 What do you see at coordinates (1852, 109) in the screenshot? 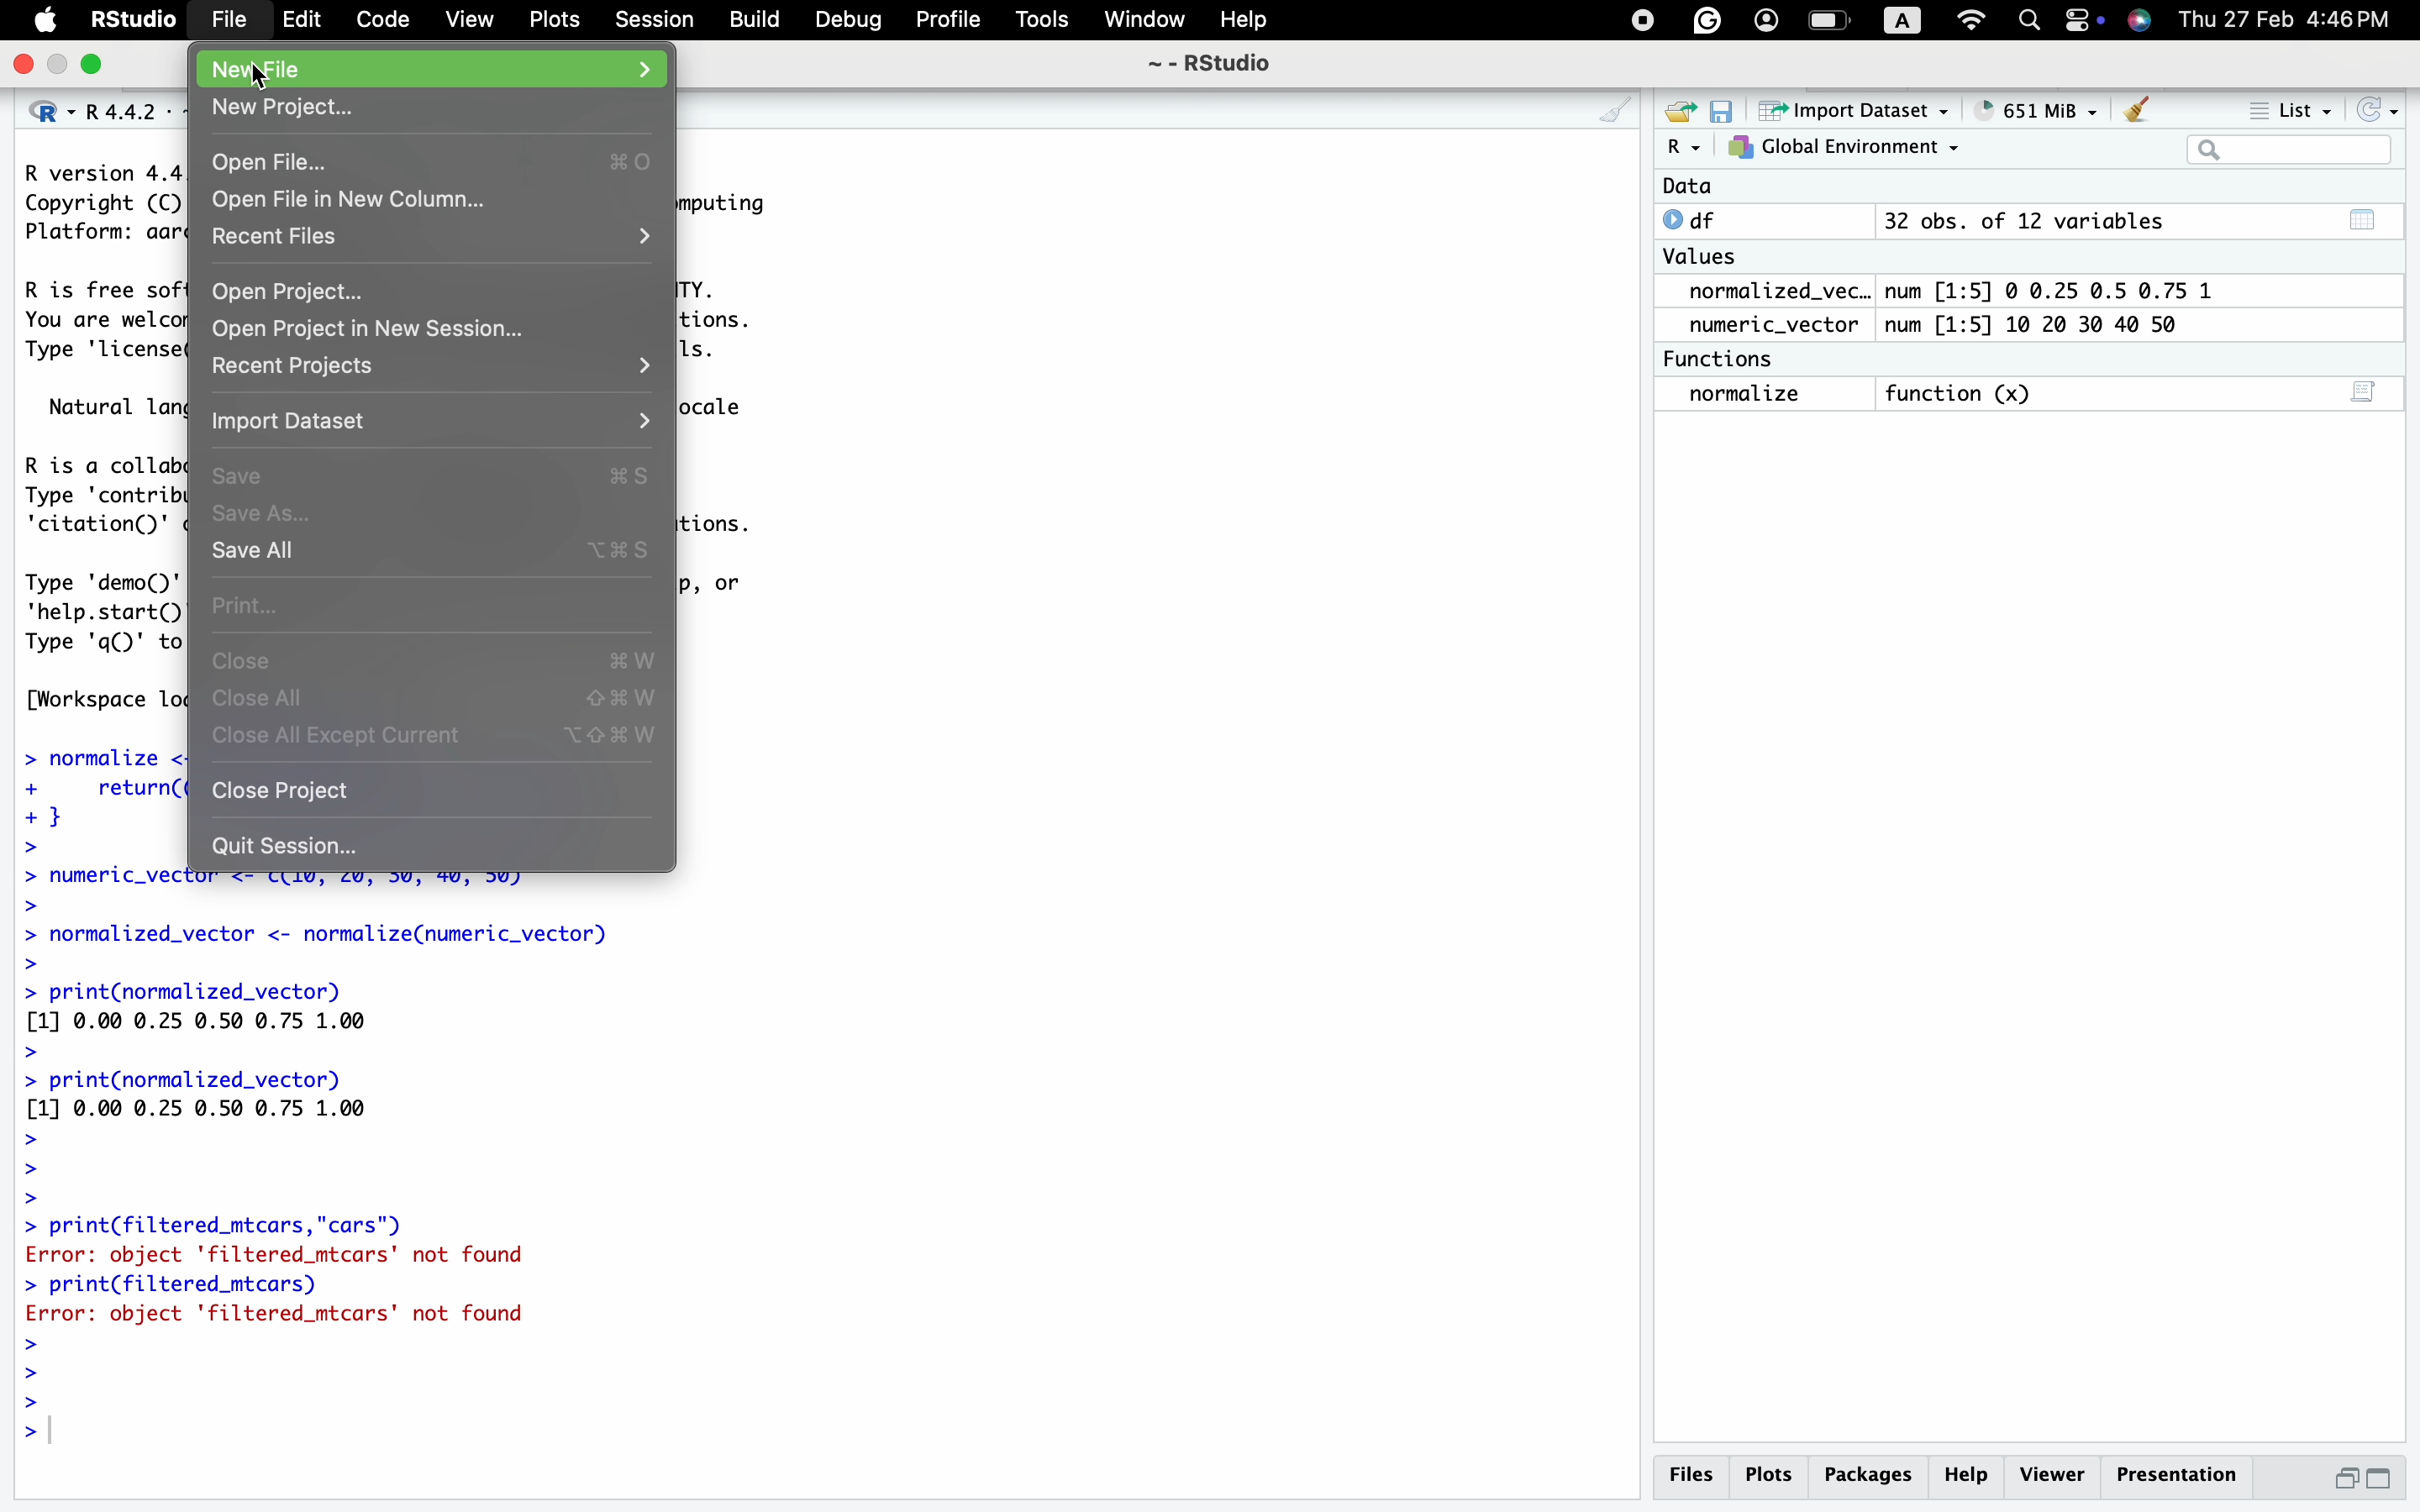
I see `~ Import Dataset ` at bounding box center [1852, 109].